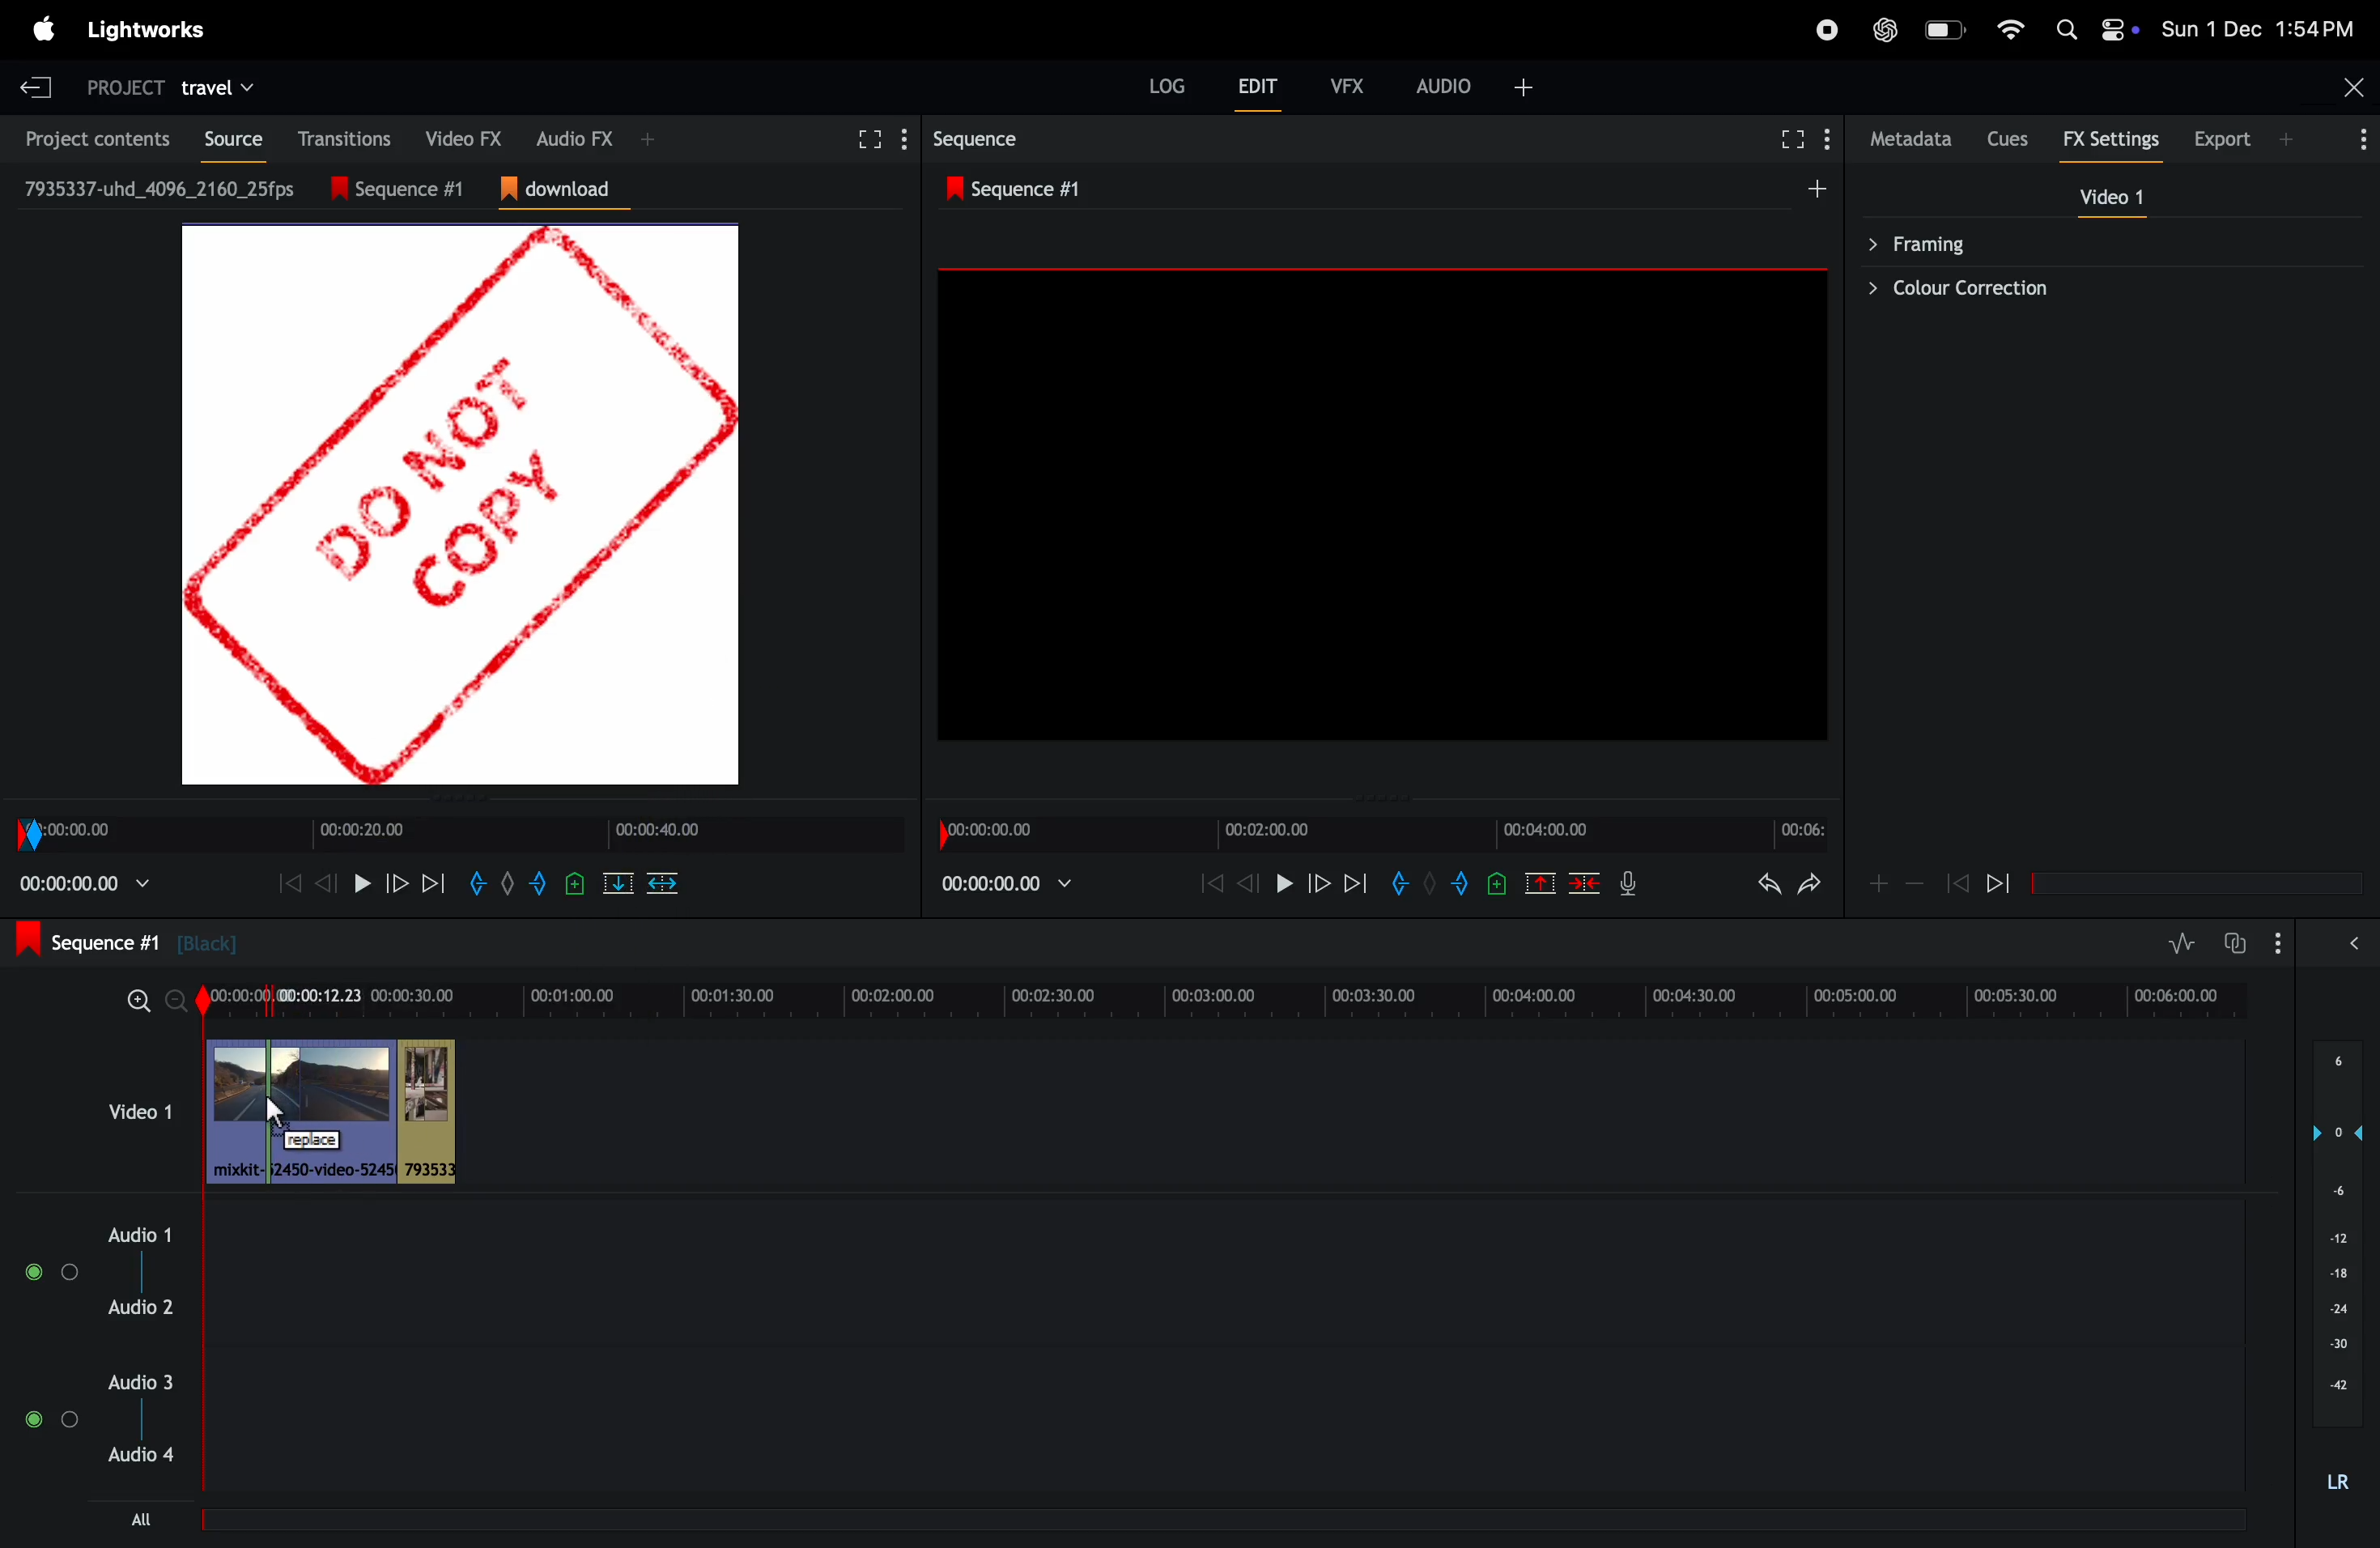 The height and width of the screenshot is (1548, 2380). Describe the element at coordinates (648, 139) in the screenshot. I see `Add` at that location.